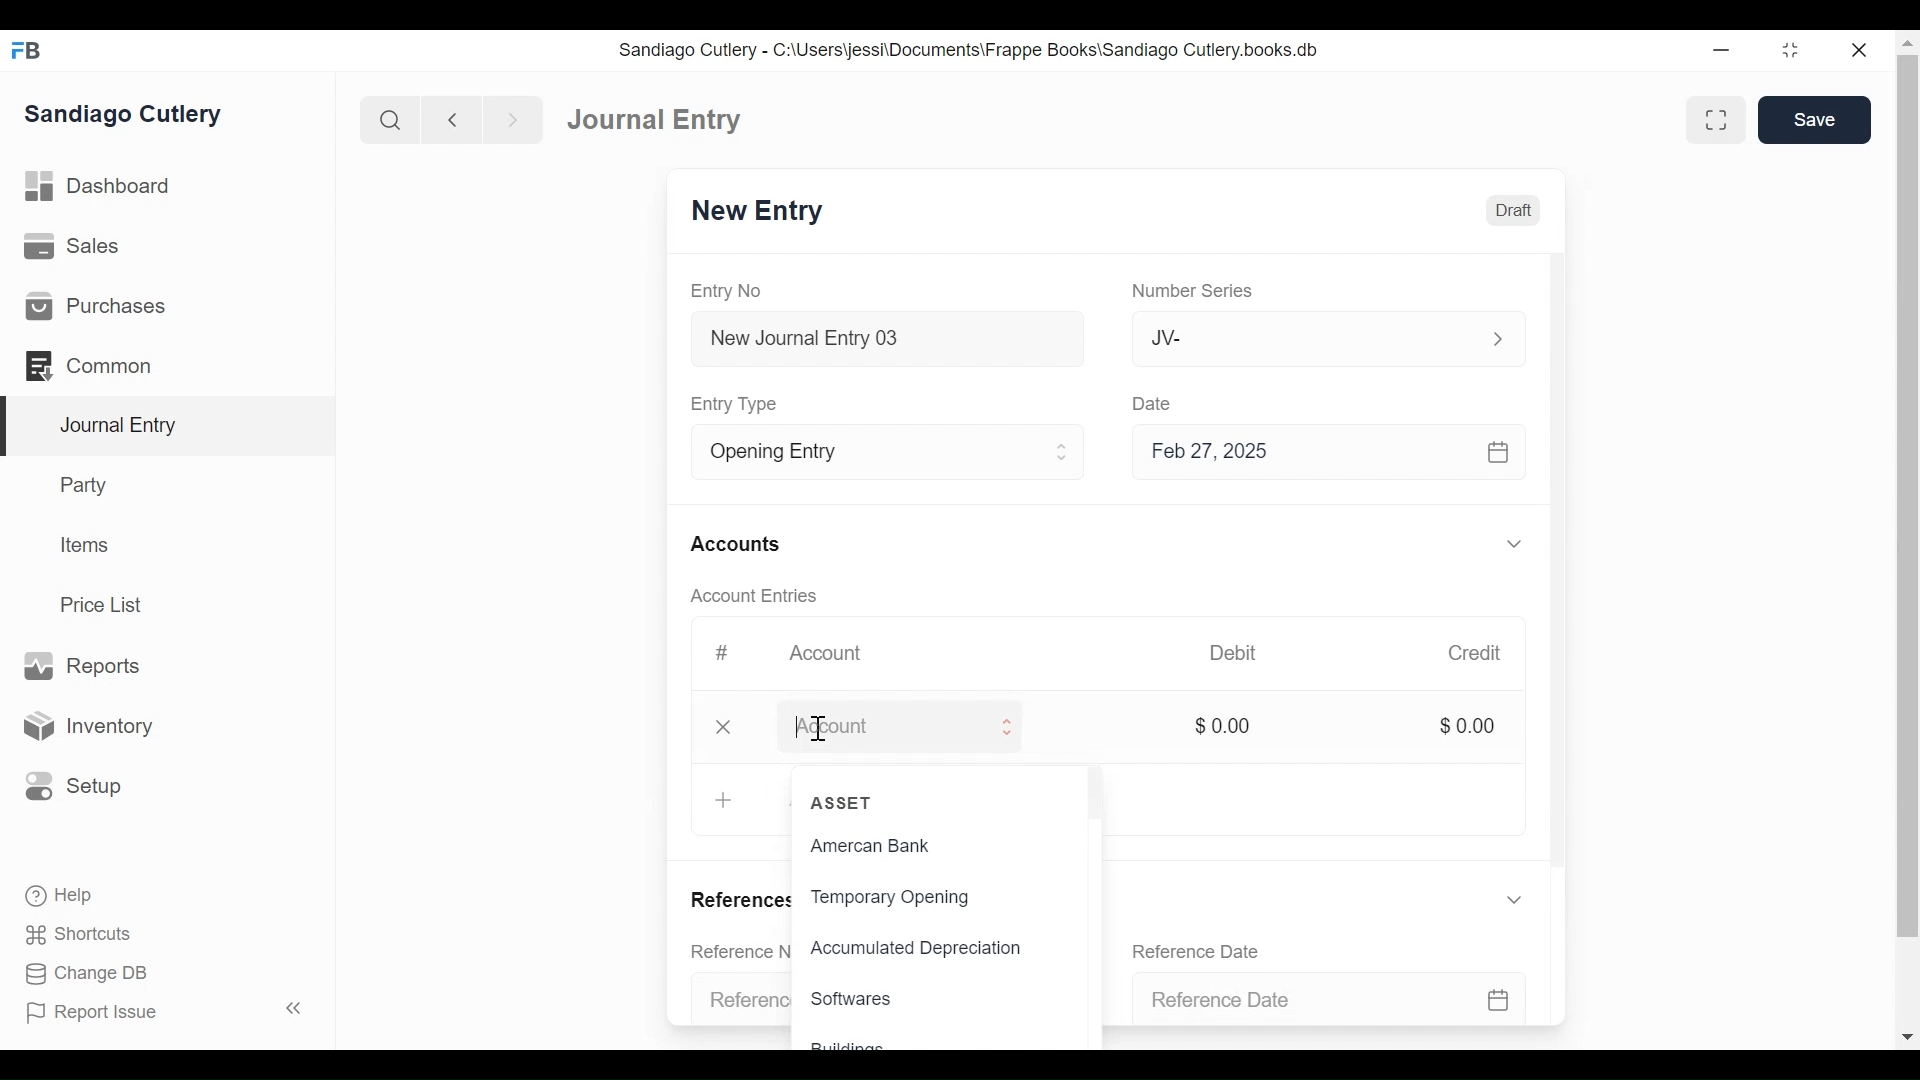  Describe the element at coordinates (1722, 51) in the screenshot. I see `Minimize` at that location.